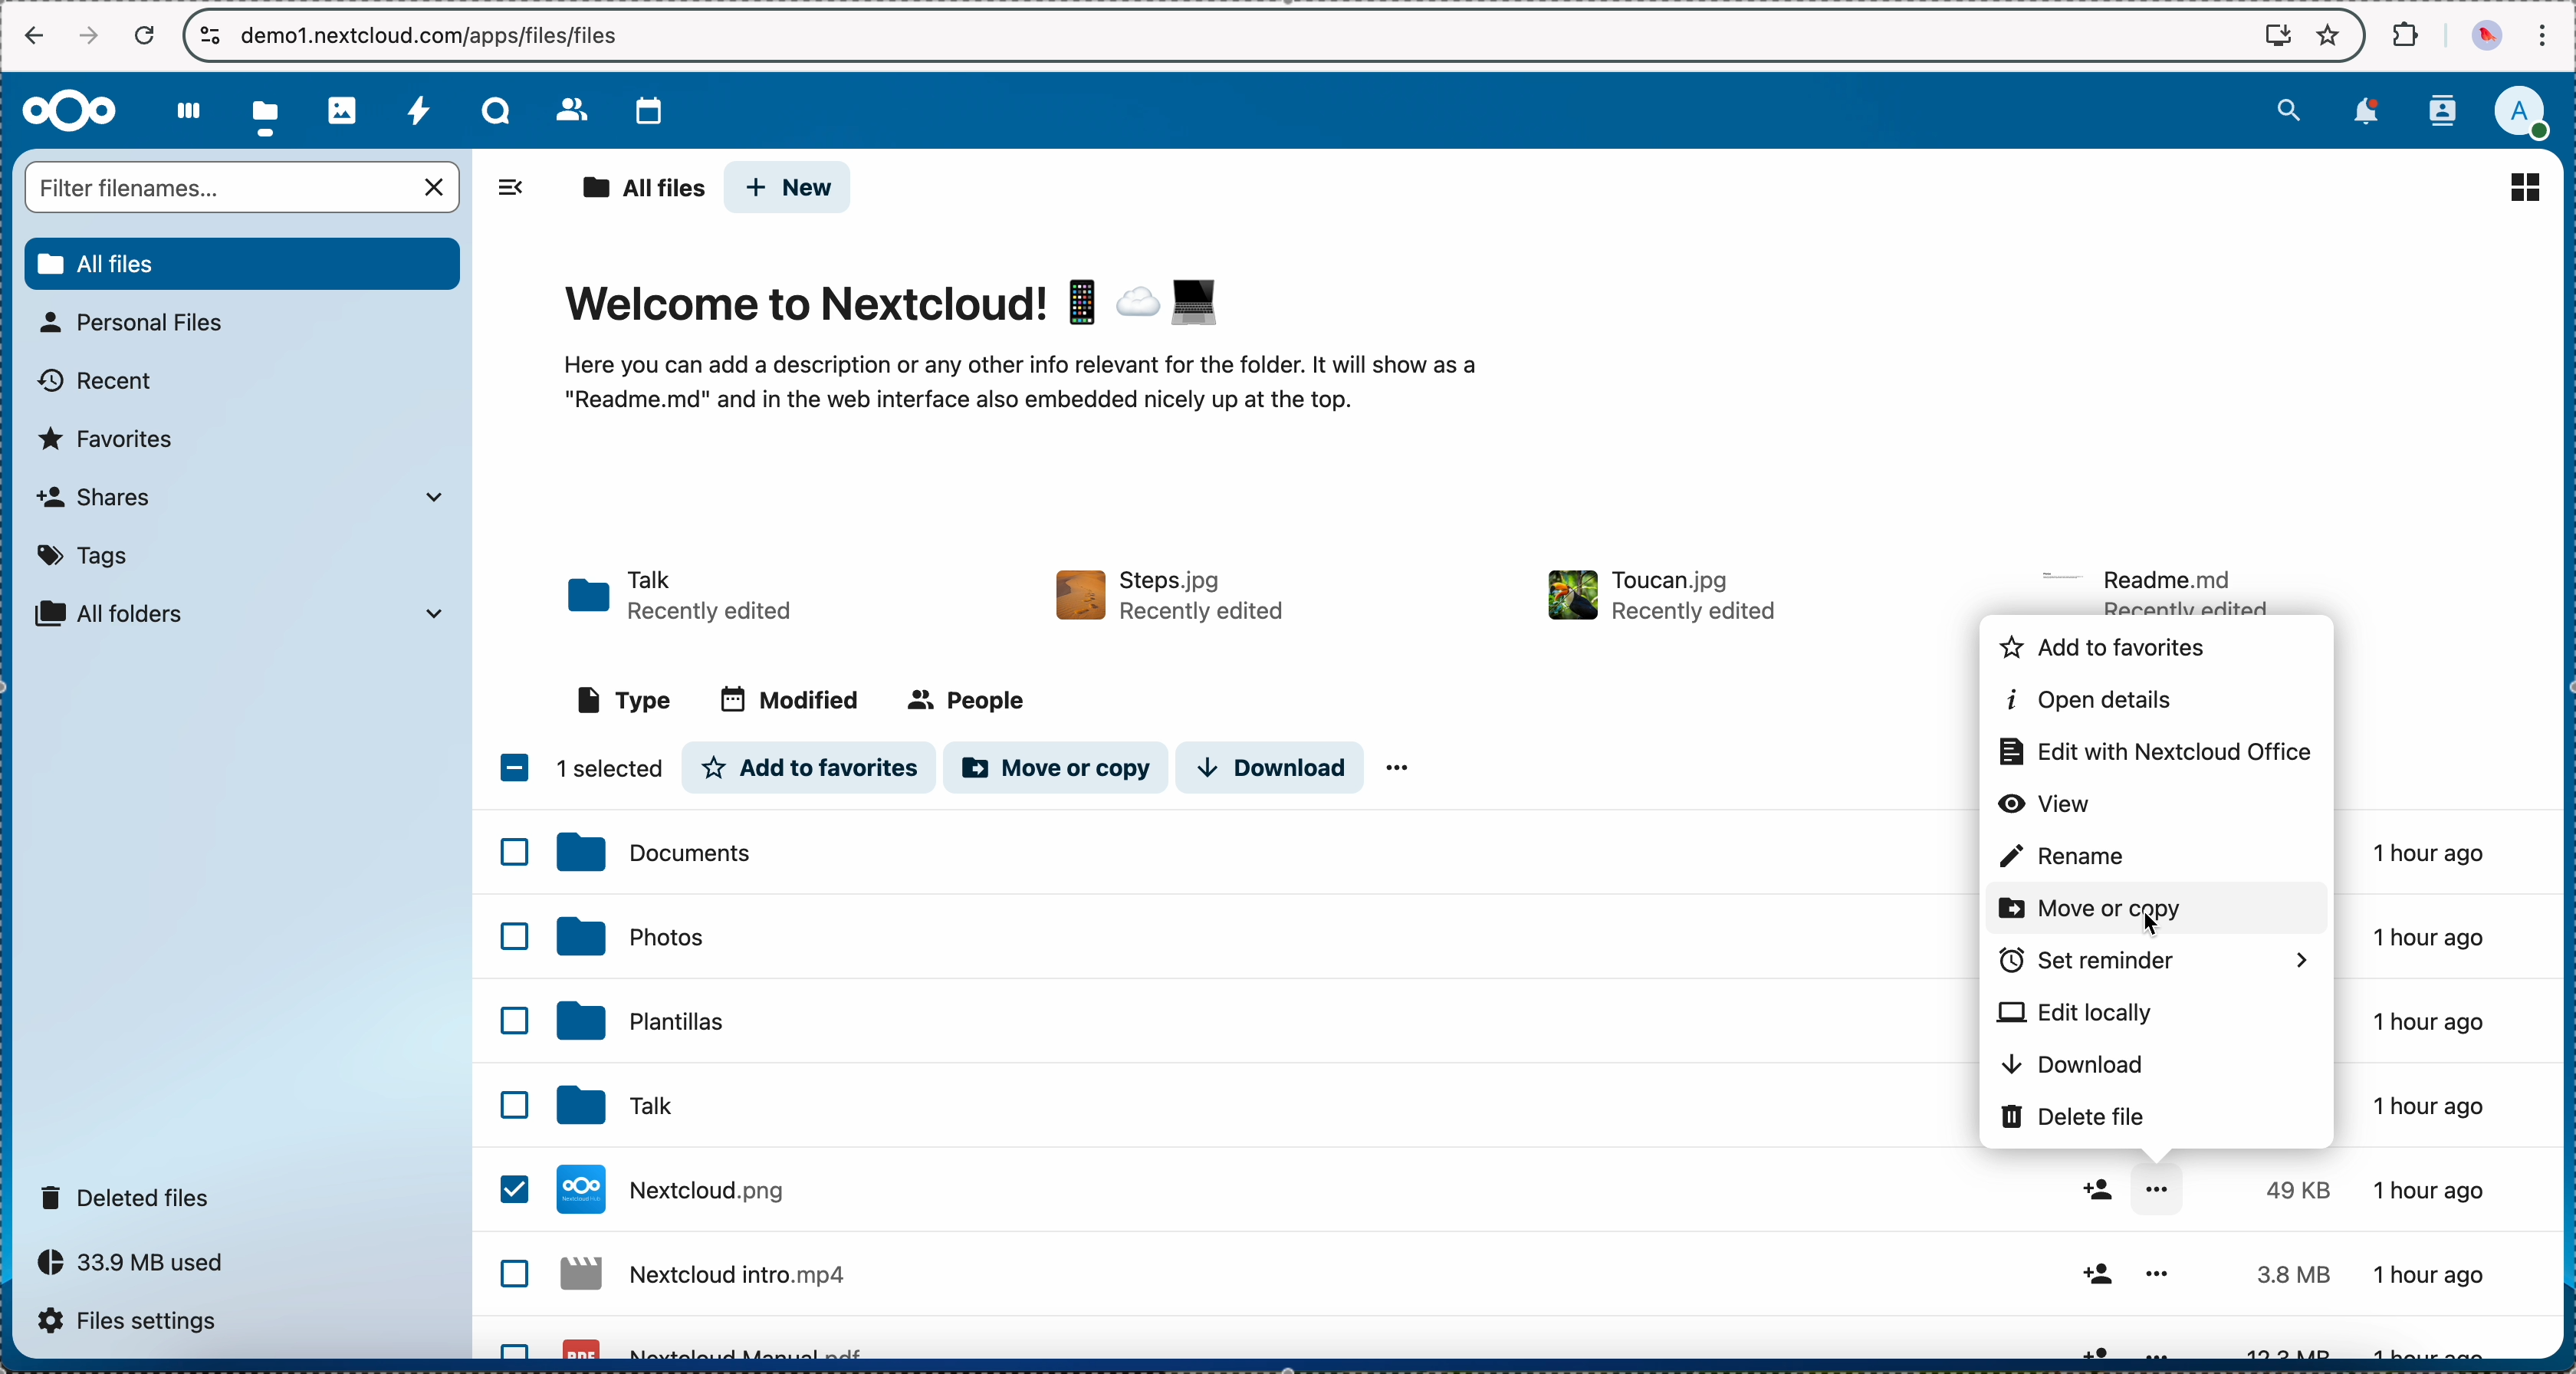 Image resolution: width=2576 pixels, height=1374 pixels. I want to click on Talk, so click(1518, 1190).